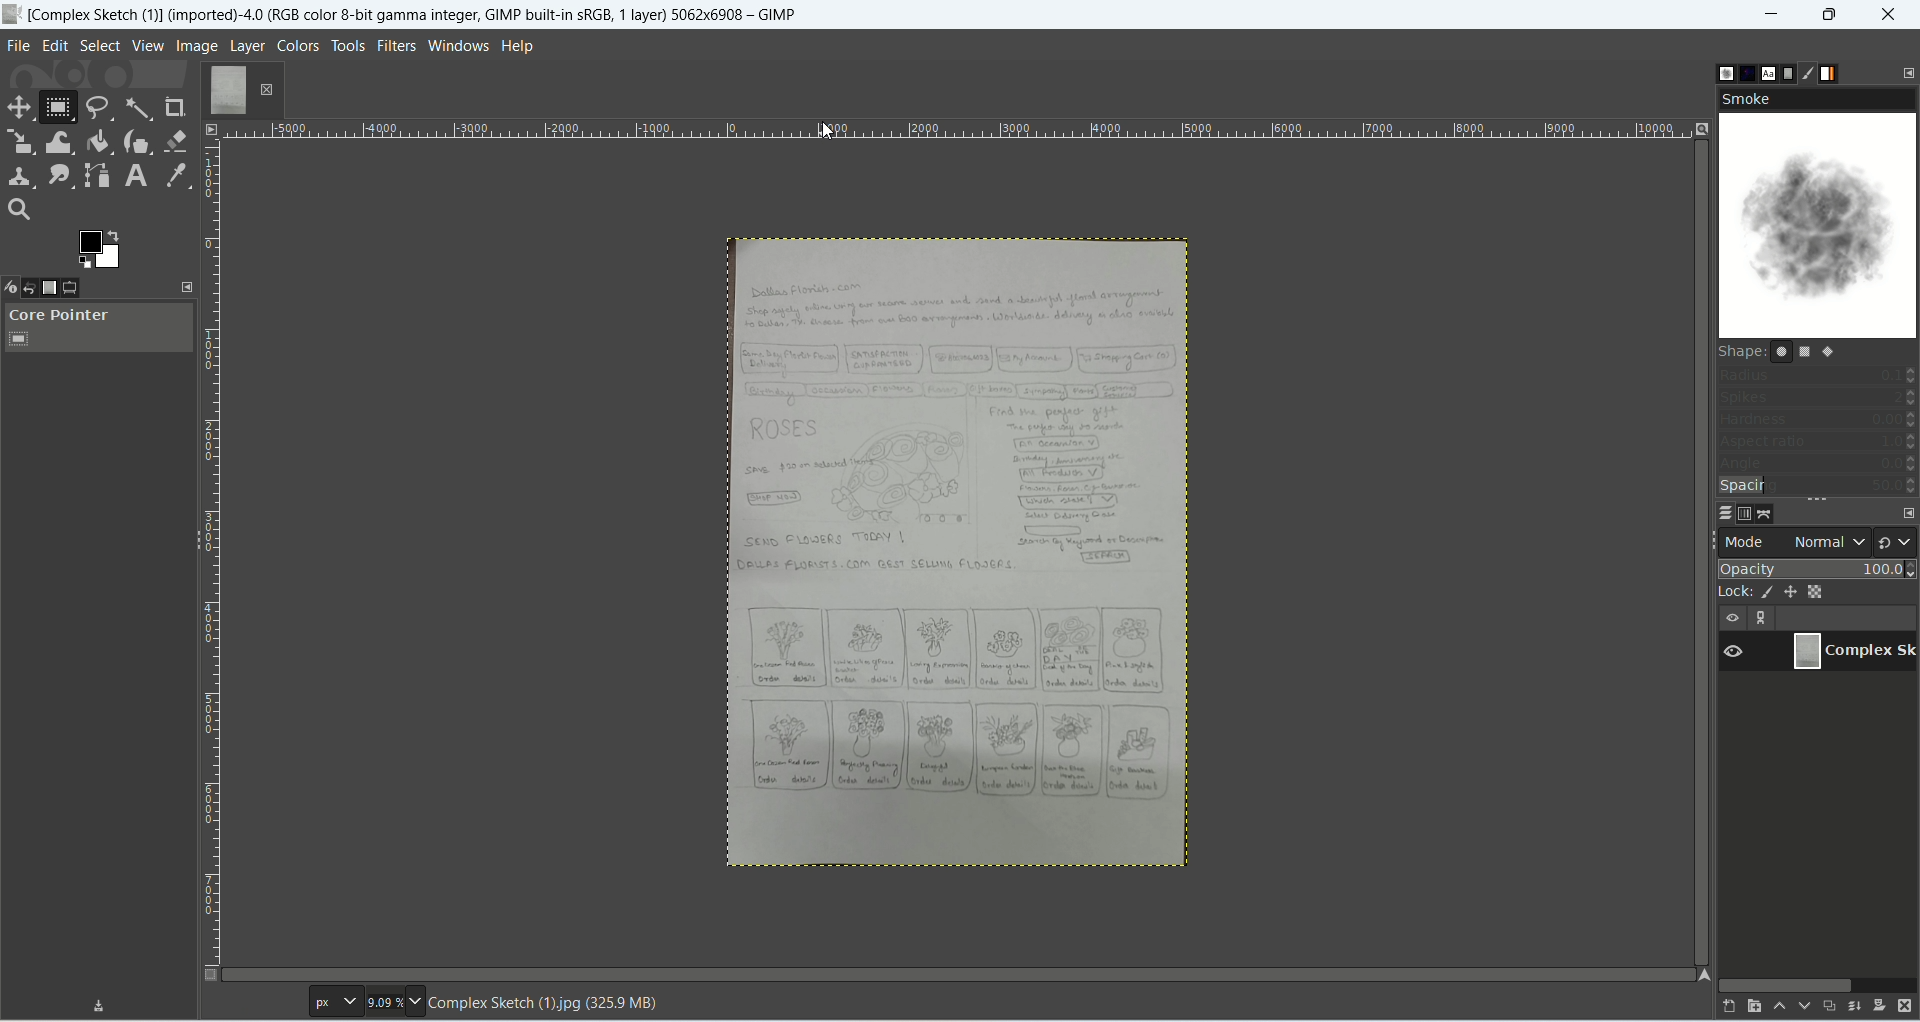 Image resolution: width=1920 pixels, height=1022 pixels. What do you see at coordinates (1745, 73) in the screenshot?
I see `pattern` at bounding box center [1745, 73].